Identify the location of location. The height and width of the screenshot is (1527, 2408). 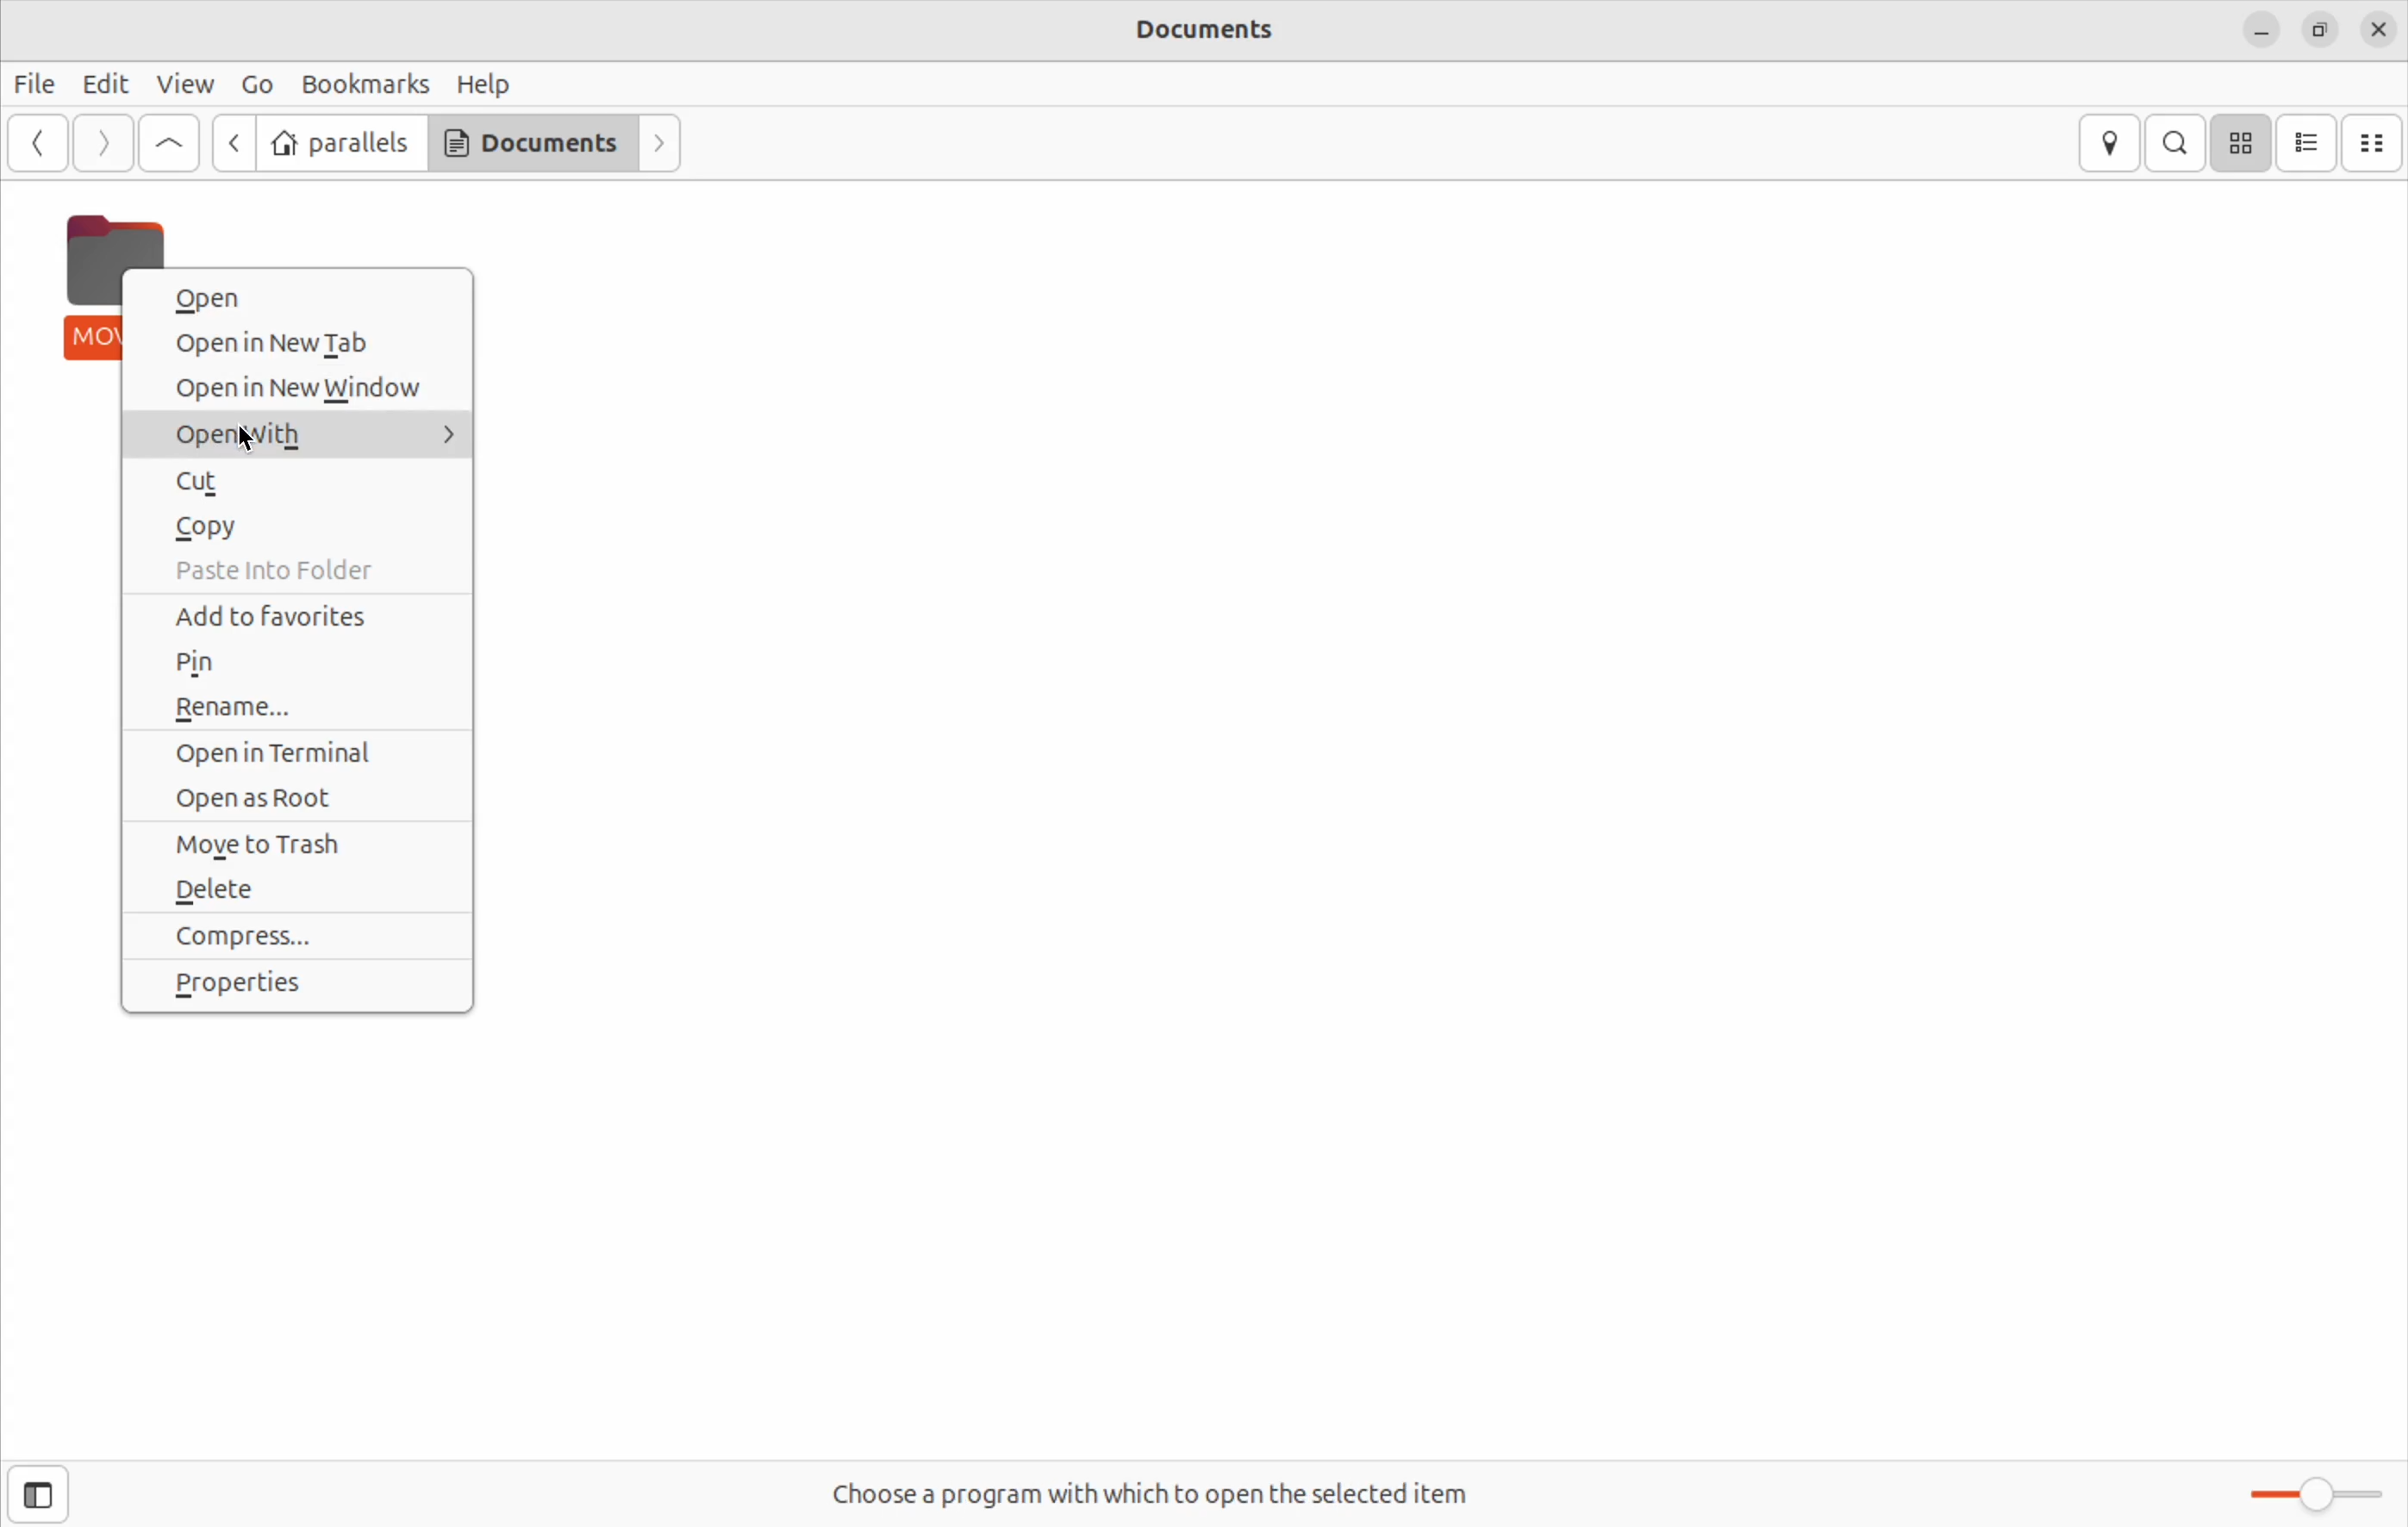
(2108, 144).